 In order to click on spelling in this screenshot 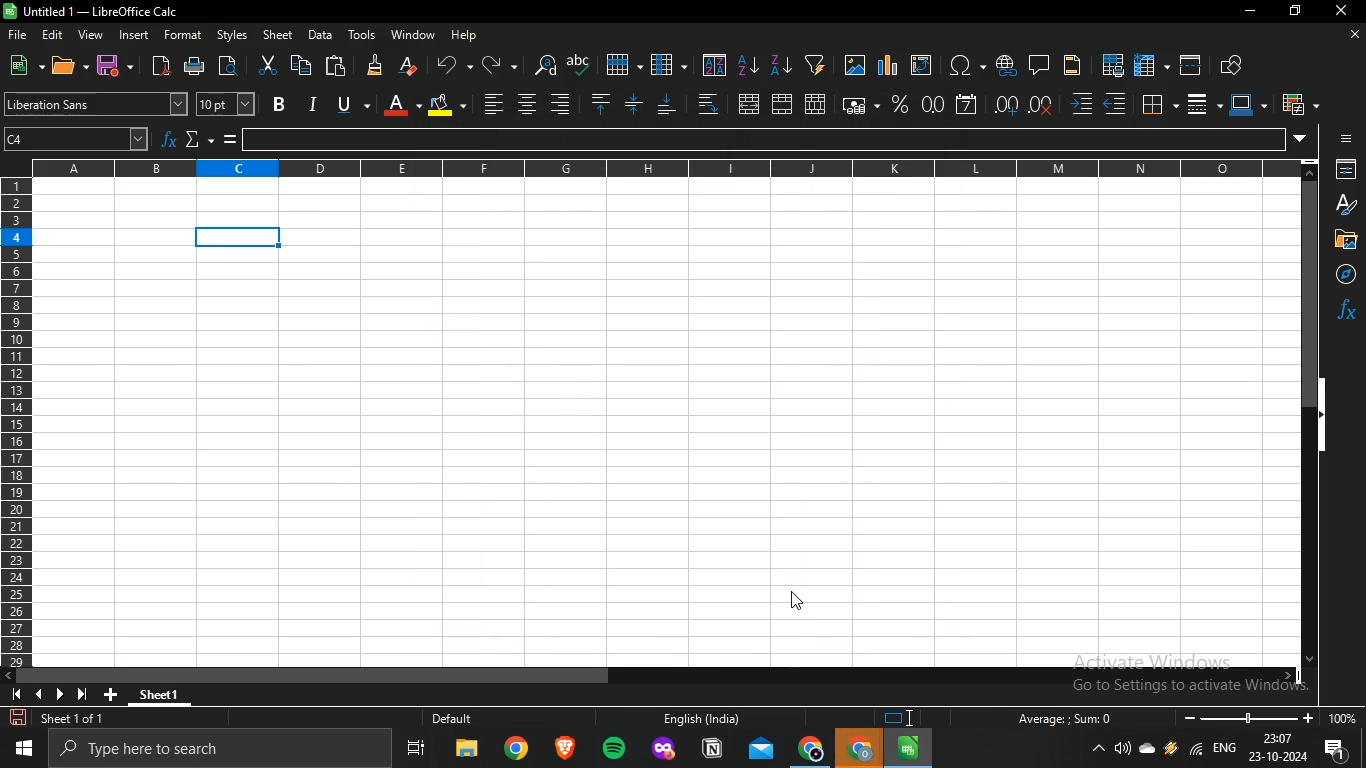, I will do `click(579, 64)`.